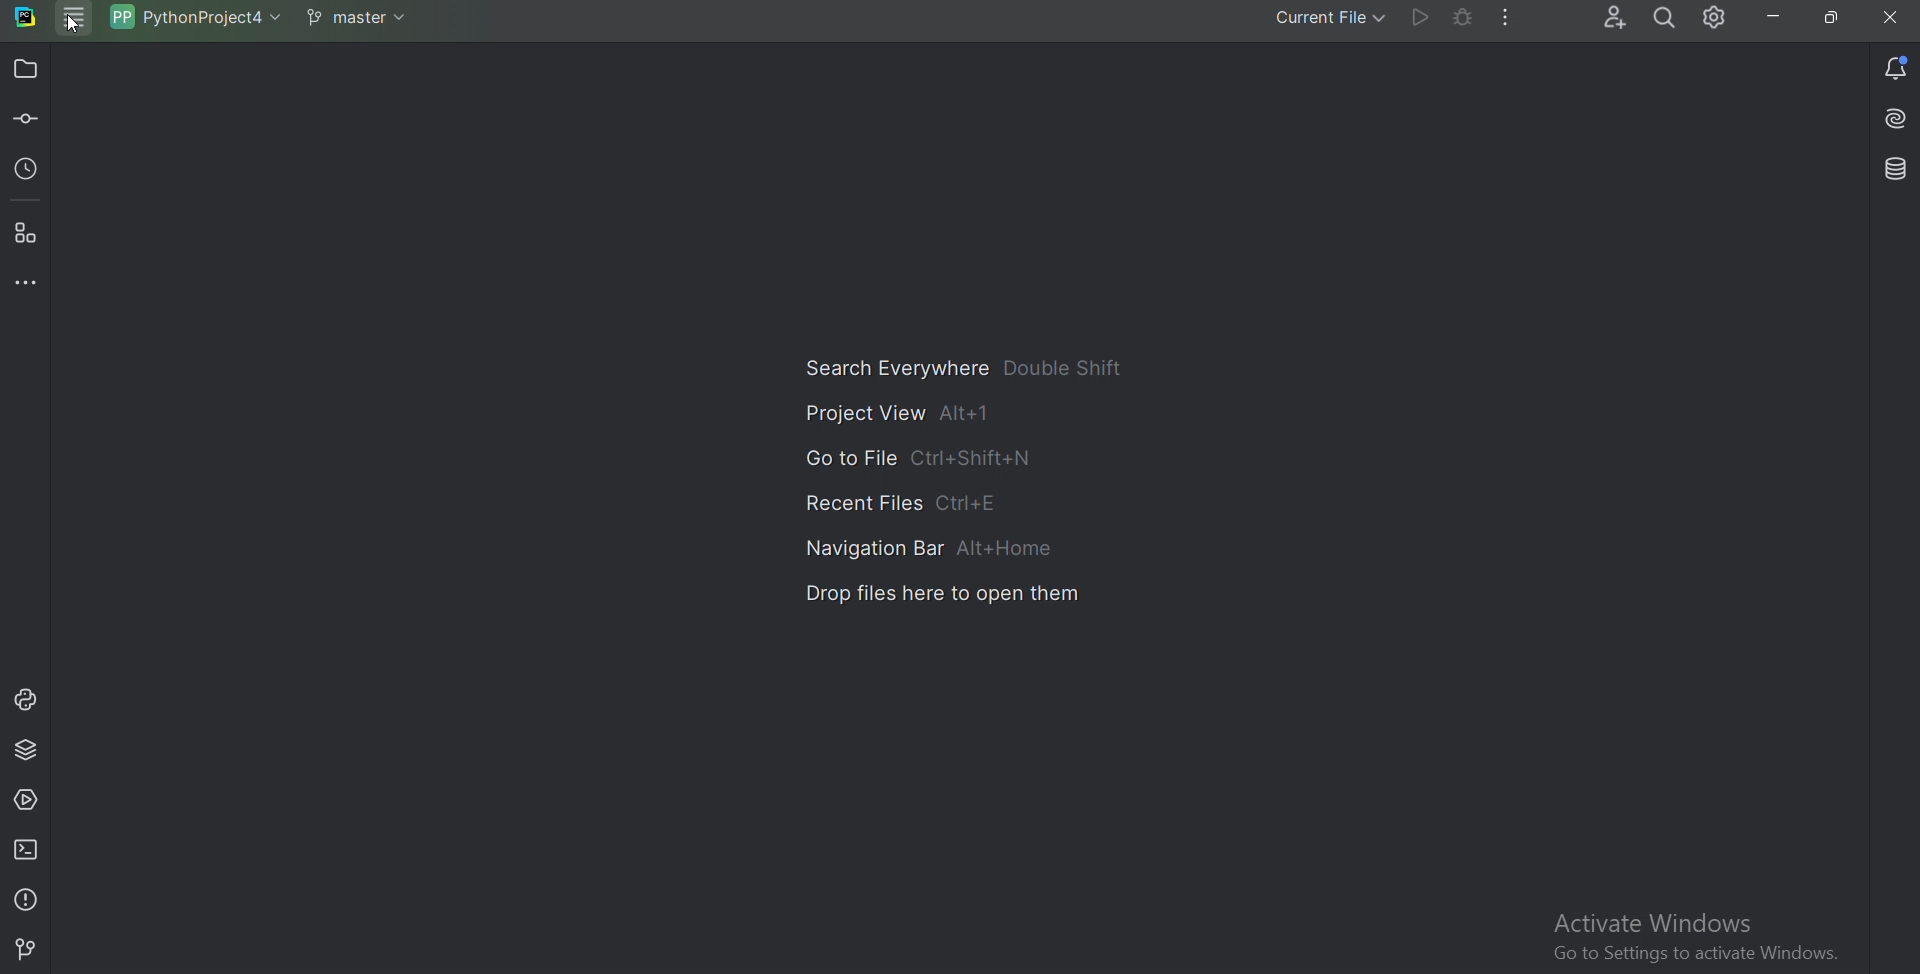 Image resolution: width=1920 pixels, height=974 pixels. I want to click on Restore down, so click(1833, 19).